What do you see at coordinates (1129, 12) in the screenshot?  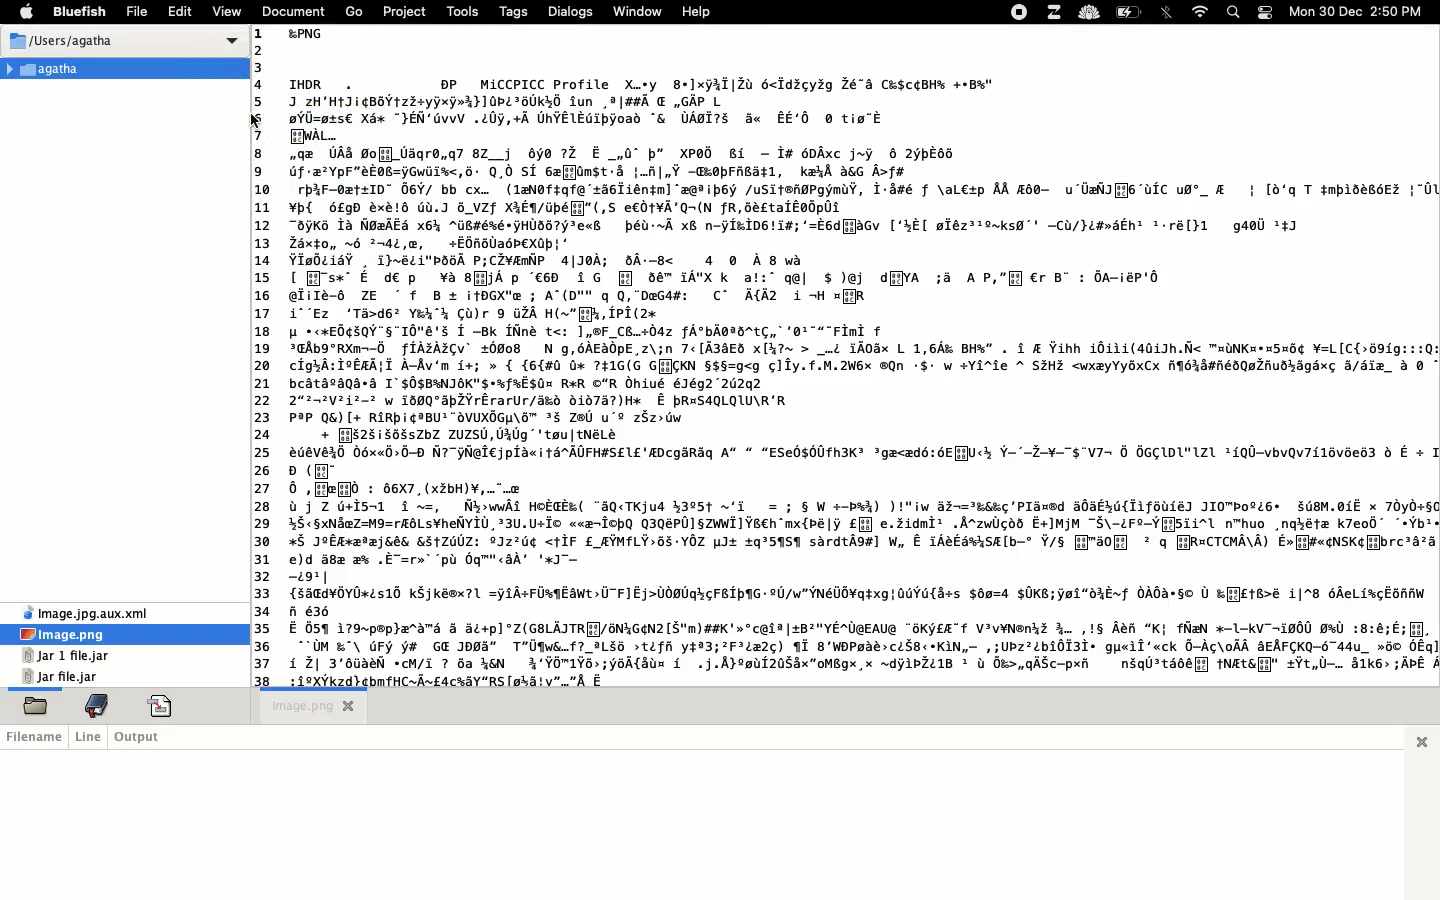 I see `charge` at bounding box center [1129, 12].